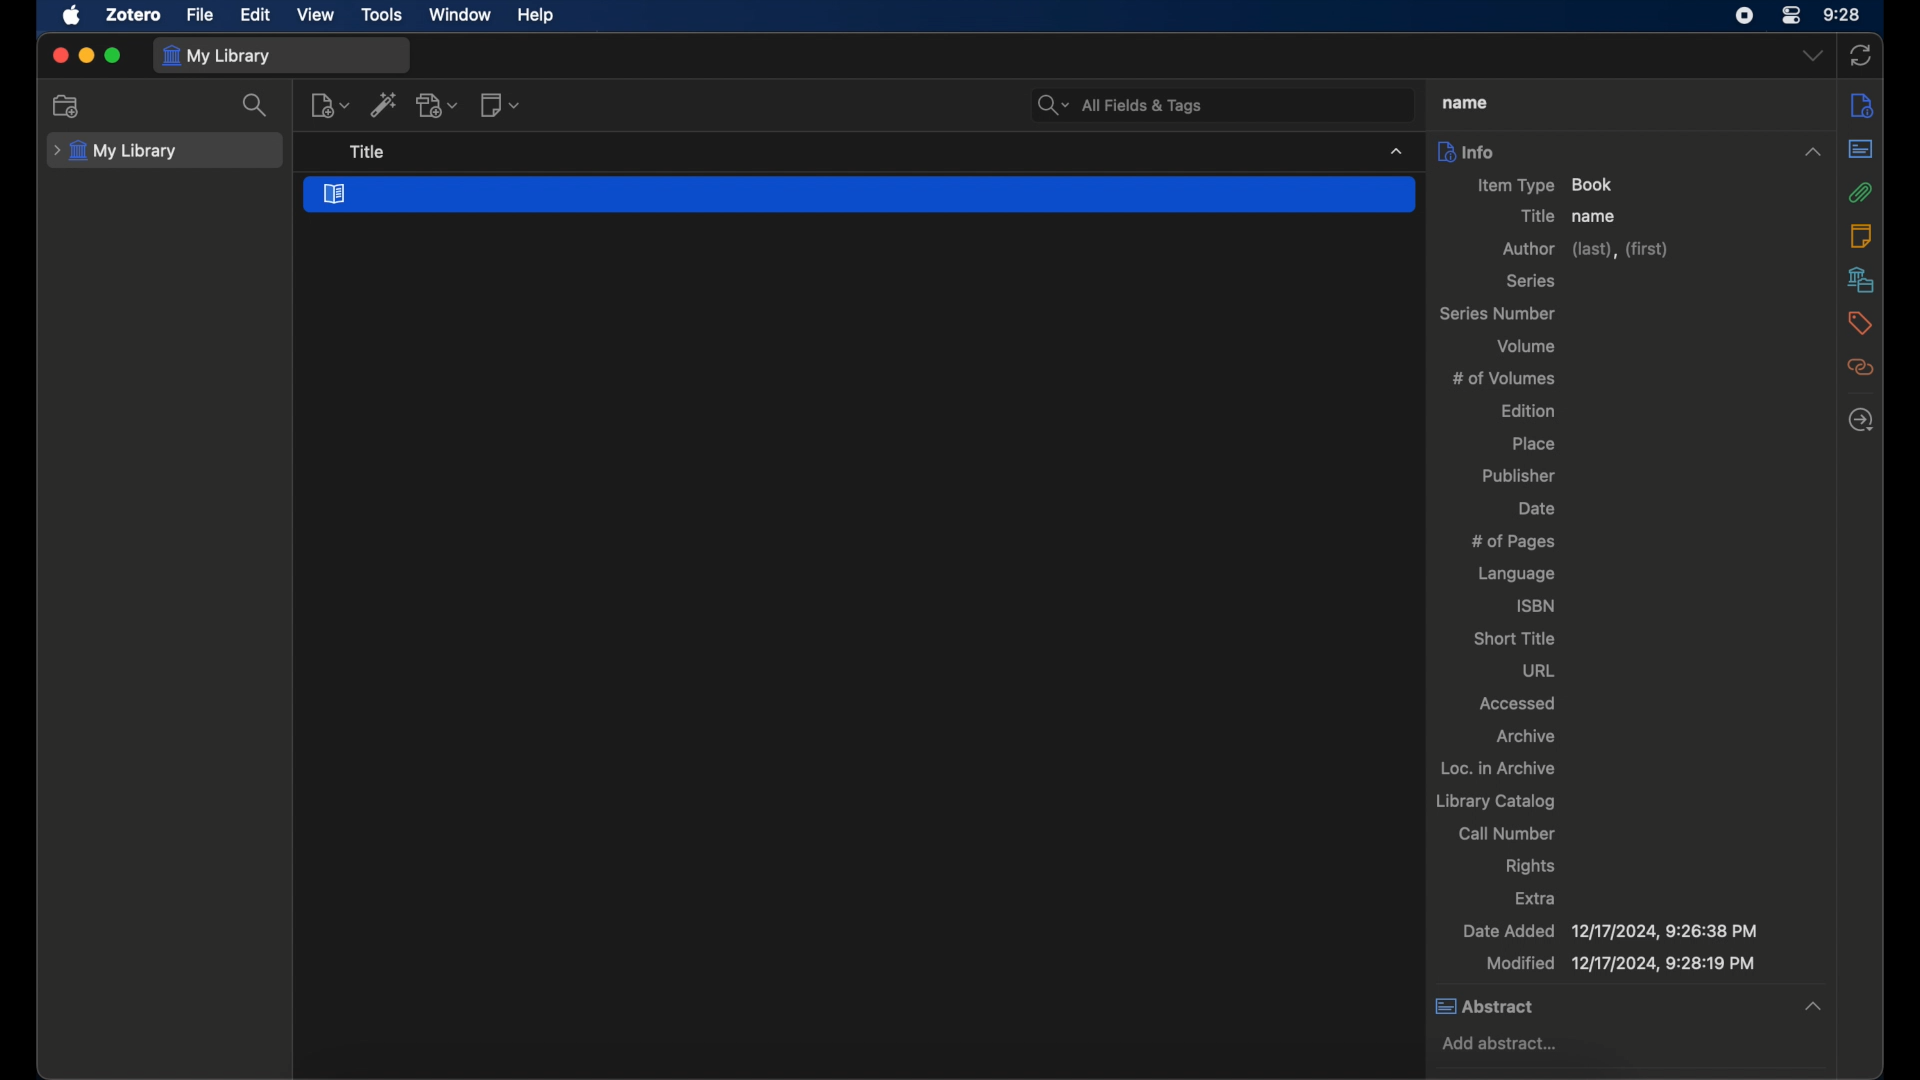 This screenshot has height=1080, width=1920. Describe the element at coordinates (1810, 56) in the screenshot. I see `dropdown` at that location.